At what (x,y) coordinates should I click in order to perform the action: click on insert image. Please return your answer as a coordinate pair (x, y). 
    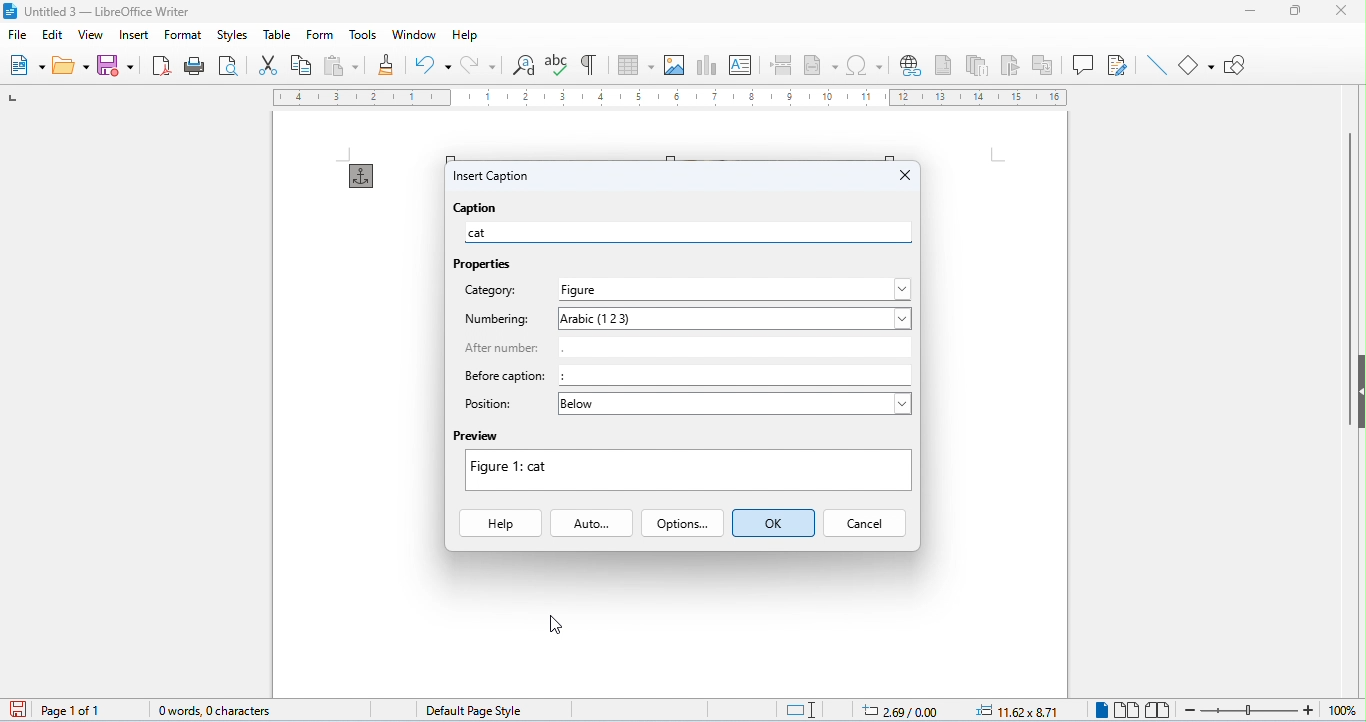
    Looking at the image, I should click on (675, 66).